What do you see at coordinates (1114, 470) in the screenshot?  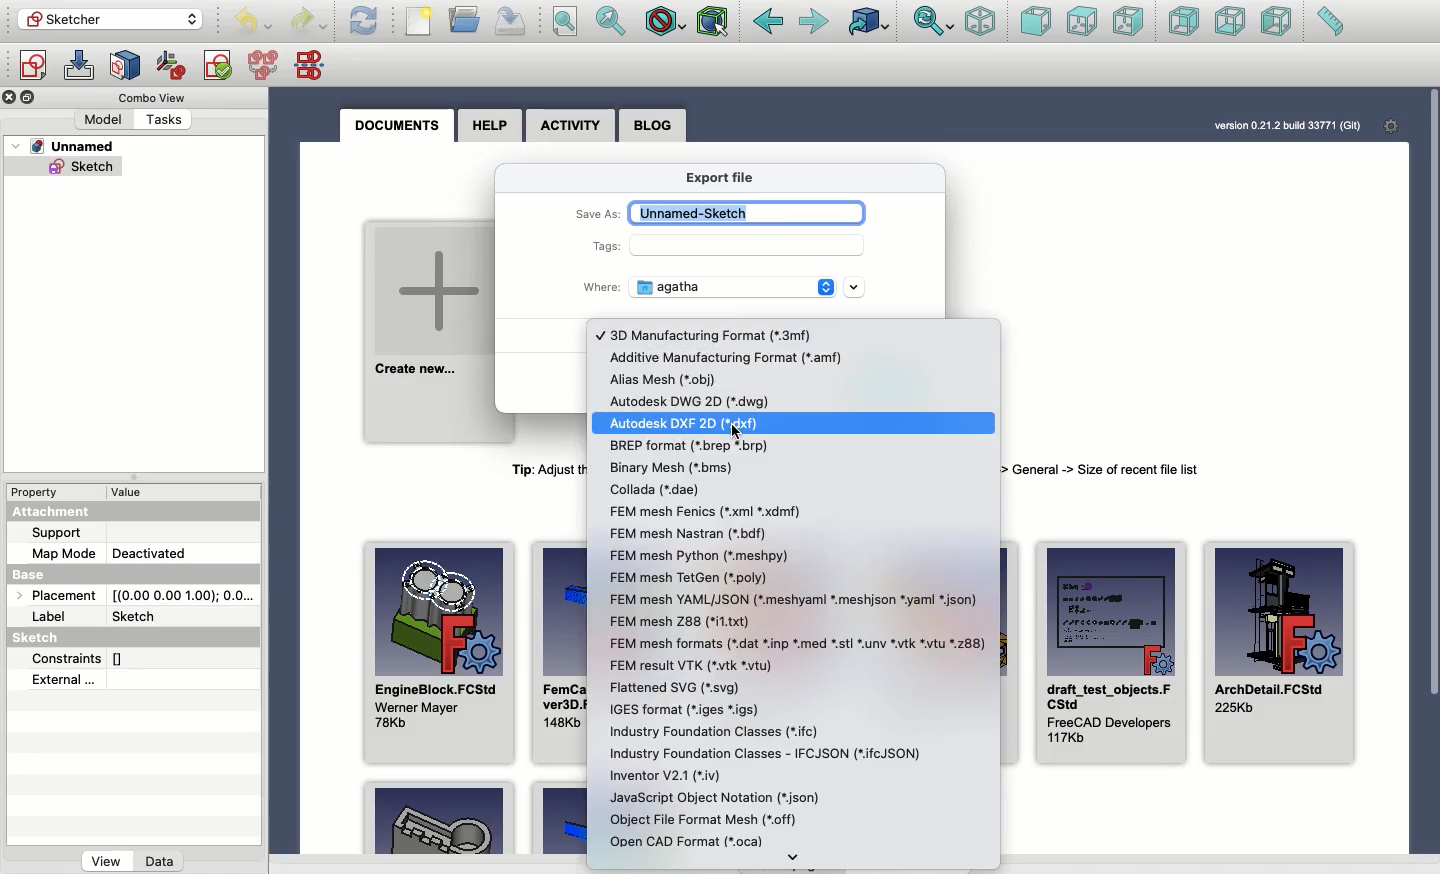 I see `Tip: Adjust the number of recent files to be shown here in menu Edit -> Preferences -> General -> Size of recent fle list` at bounding box center [1114, 470].